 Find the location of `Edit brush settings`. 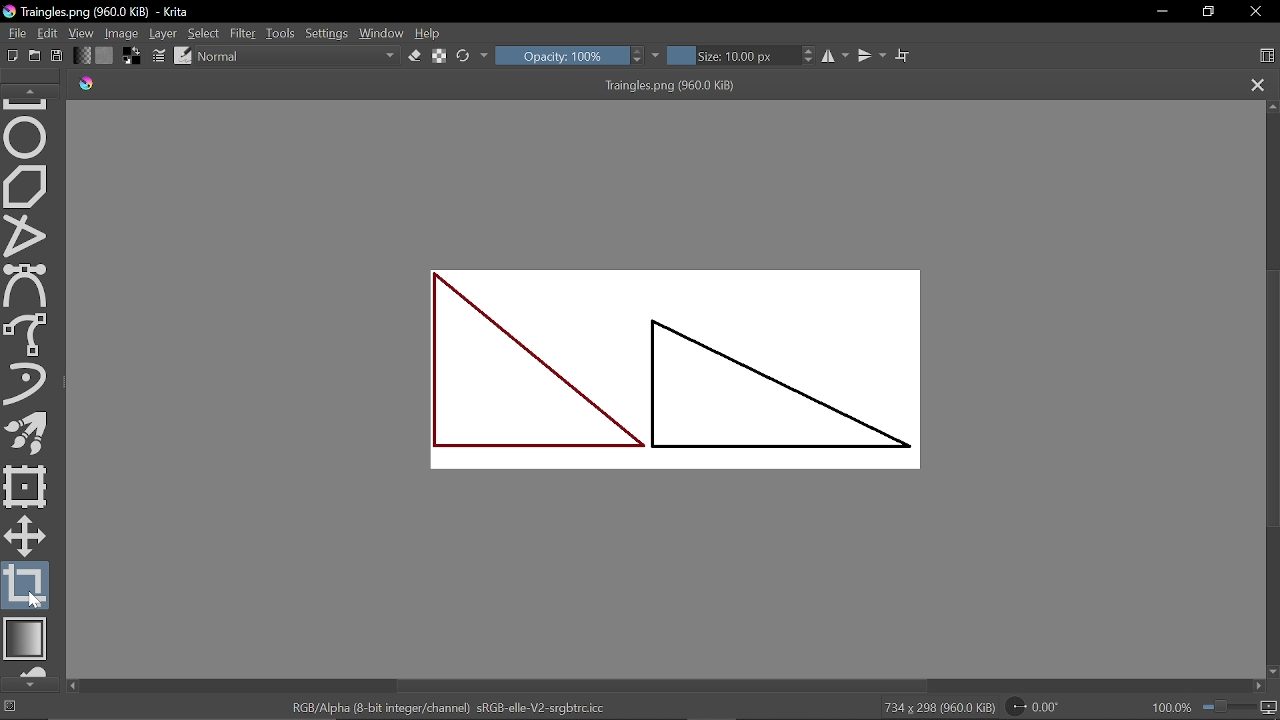

Edit brush settings is located at coordinates (160, 57).